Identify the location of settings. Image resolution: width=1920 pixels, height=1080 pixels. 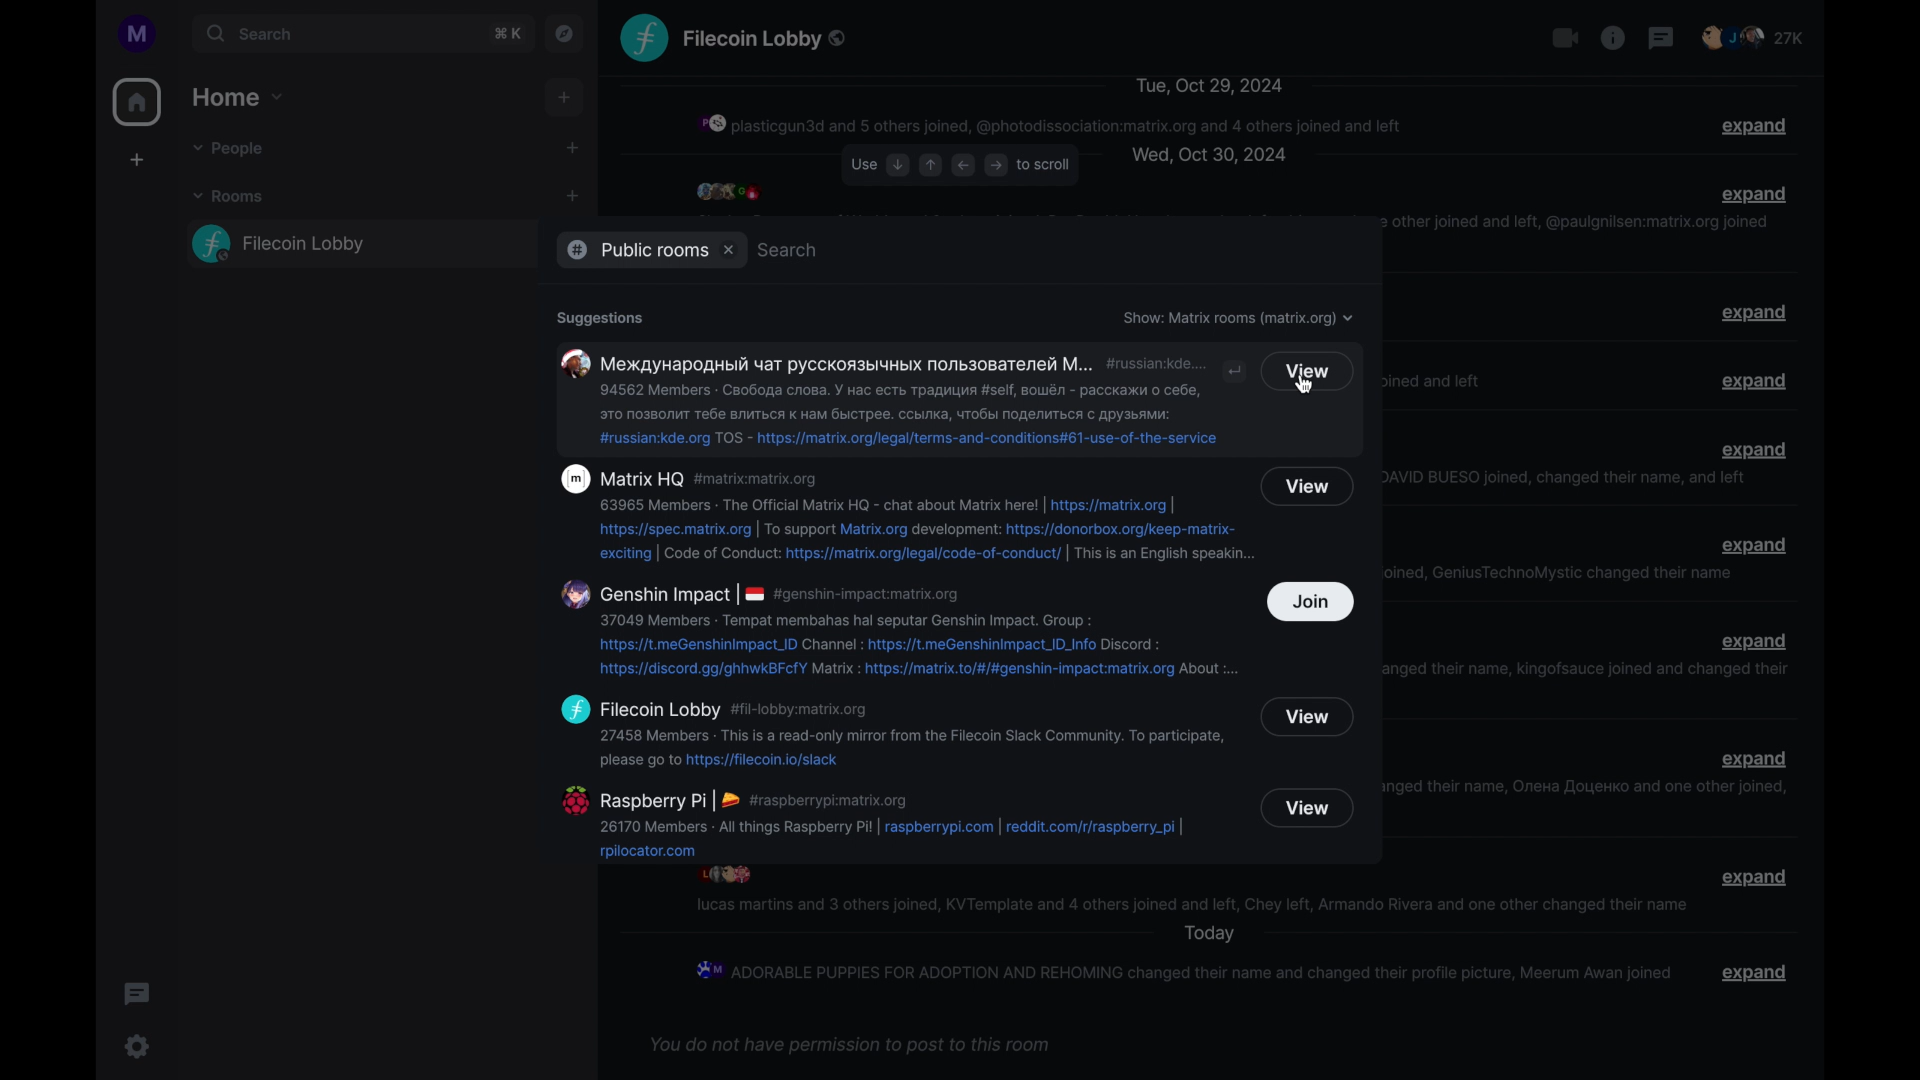
(138, 1046).